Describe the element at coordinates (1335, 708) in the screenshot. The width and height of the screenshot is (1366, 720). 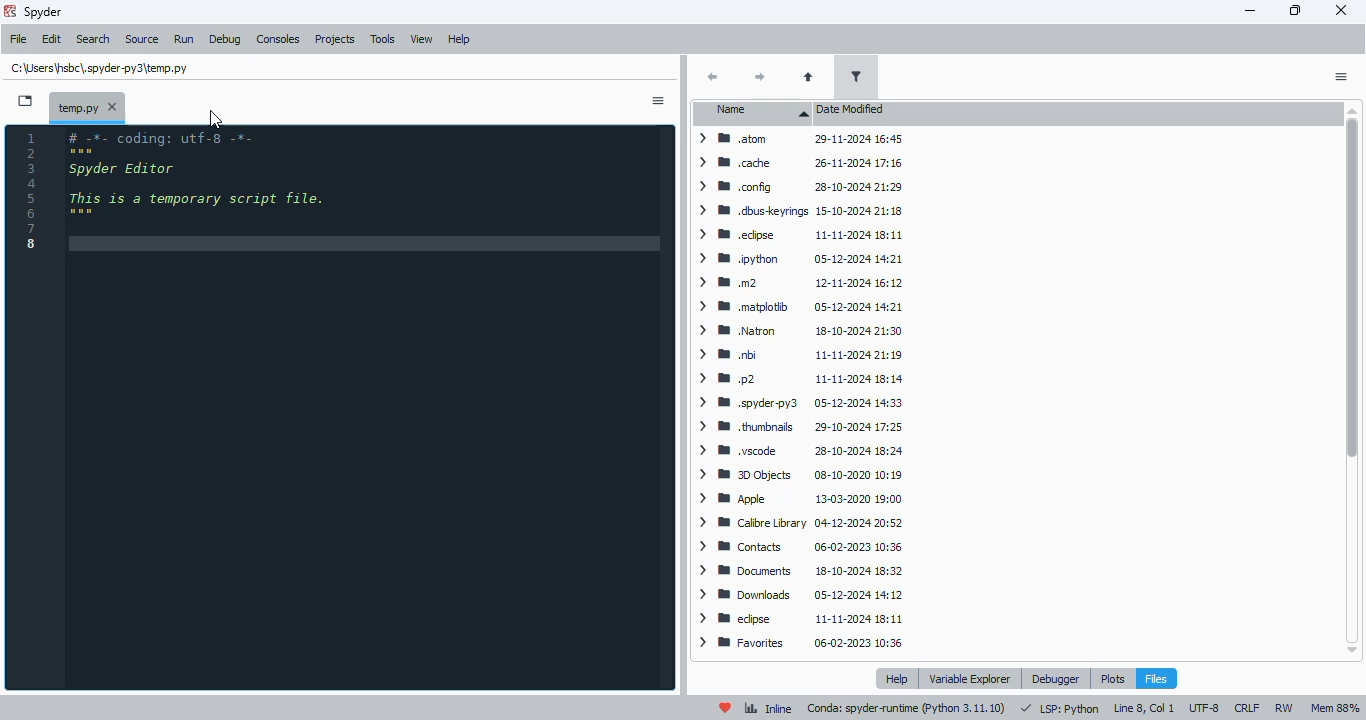
I see `mem 88%` at that location.